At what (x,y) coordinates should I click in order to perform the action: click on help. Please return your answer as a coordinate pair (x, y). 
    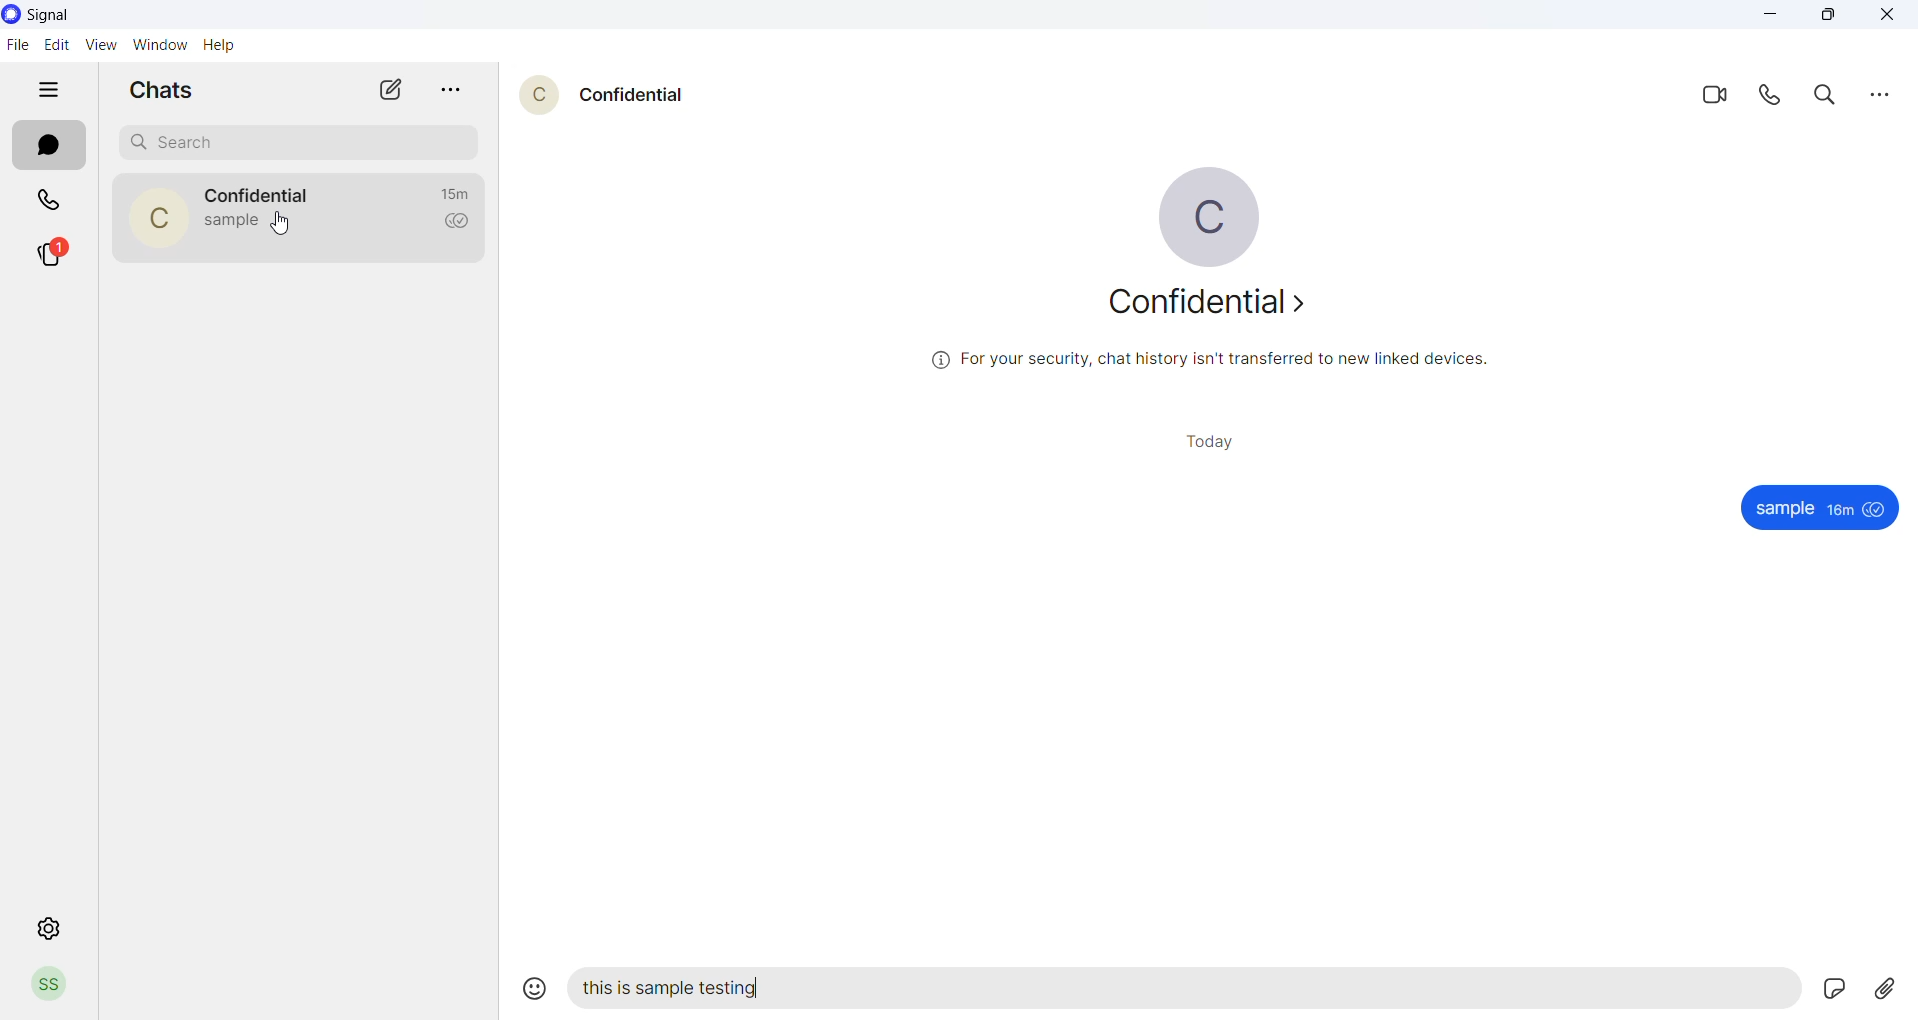
    Looking at the image, I should click on (225, 45).